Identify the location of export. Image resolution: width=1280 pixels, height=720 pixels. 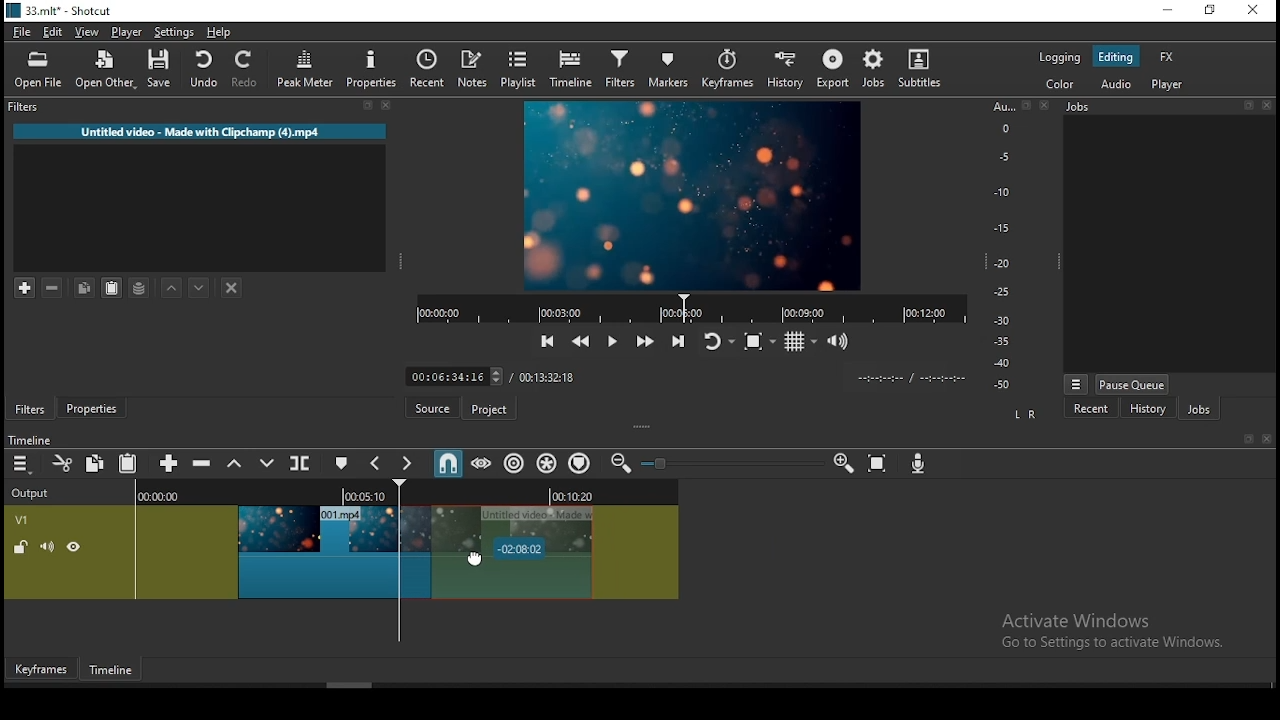
(835, 68).